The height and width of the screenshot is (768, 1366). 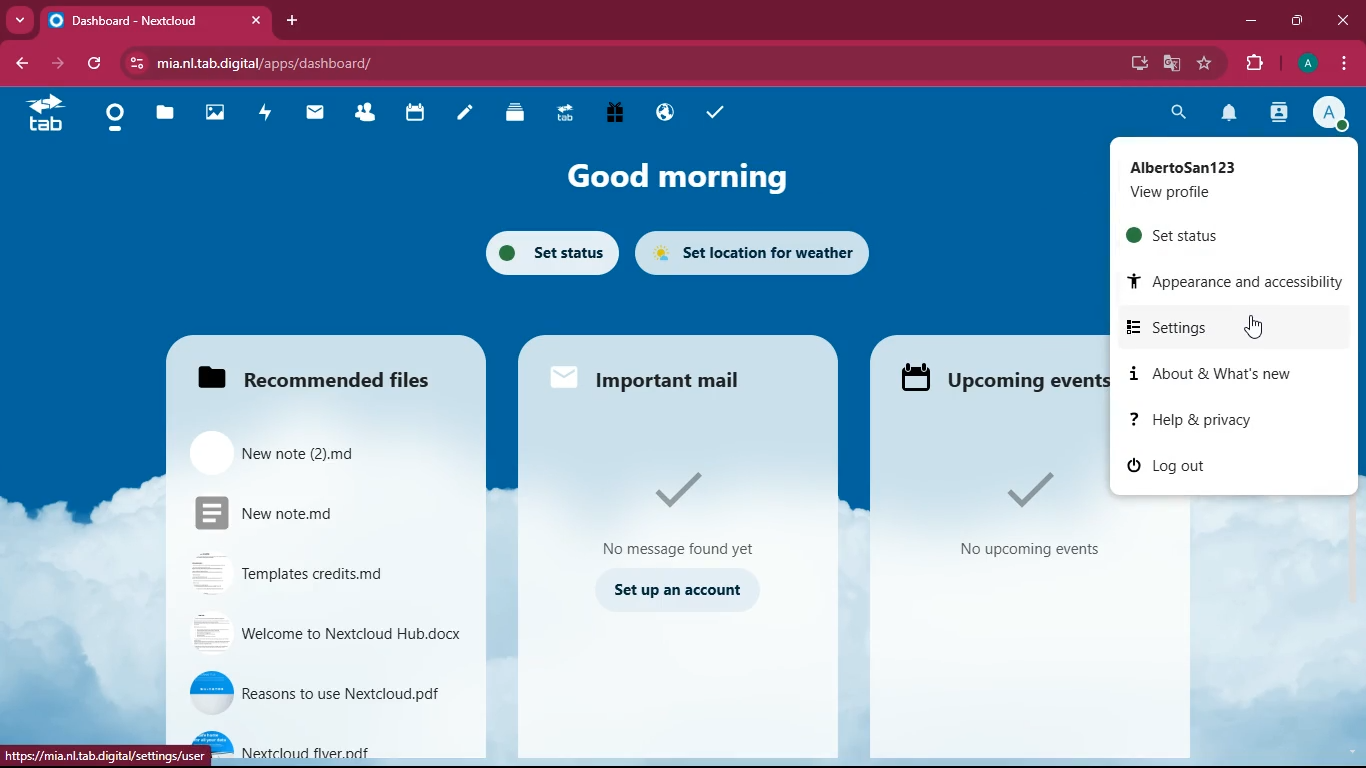 I want to click on set up an account, so click(x=681, y=591).